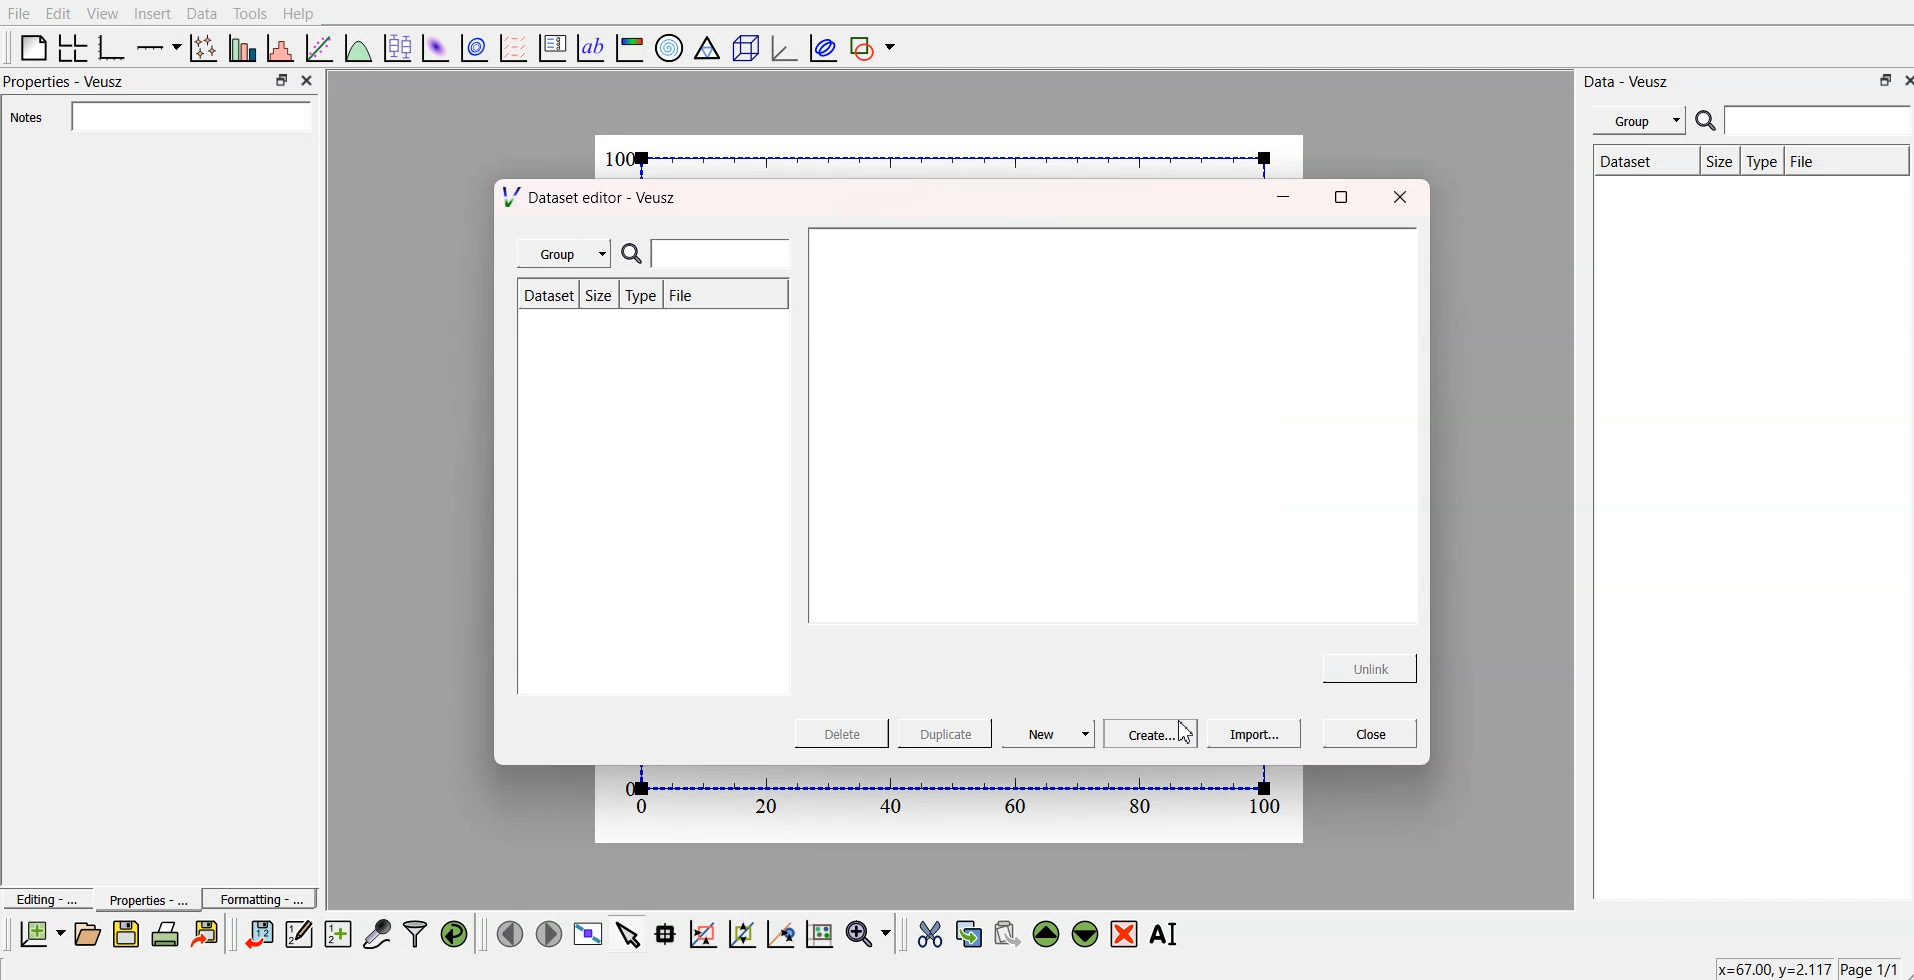 The width and height of the screenshot is (1914, 980). What do you see at coordinates (782, 931) in the screenshot?
I see `click to recentre graph axes` at bounding box center [782, 931].